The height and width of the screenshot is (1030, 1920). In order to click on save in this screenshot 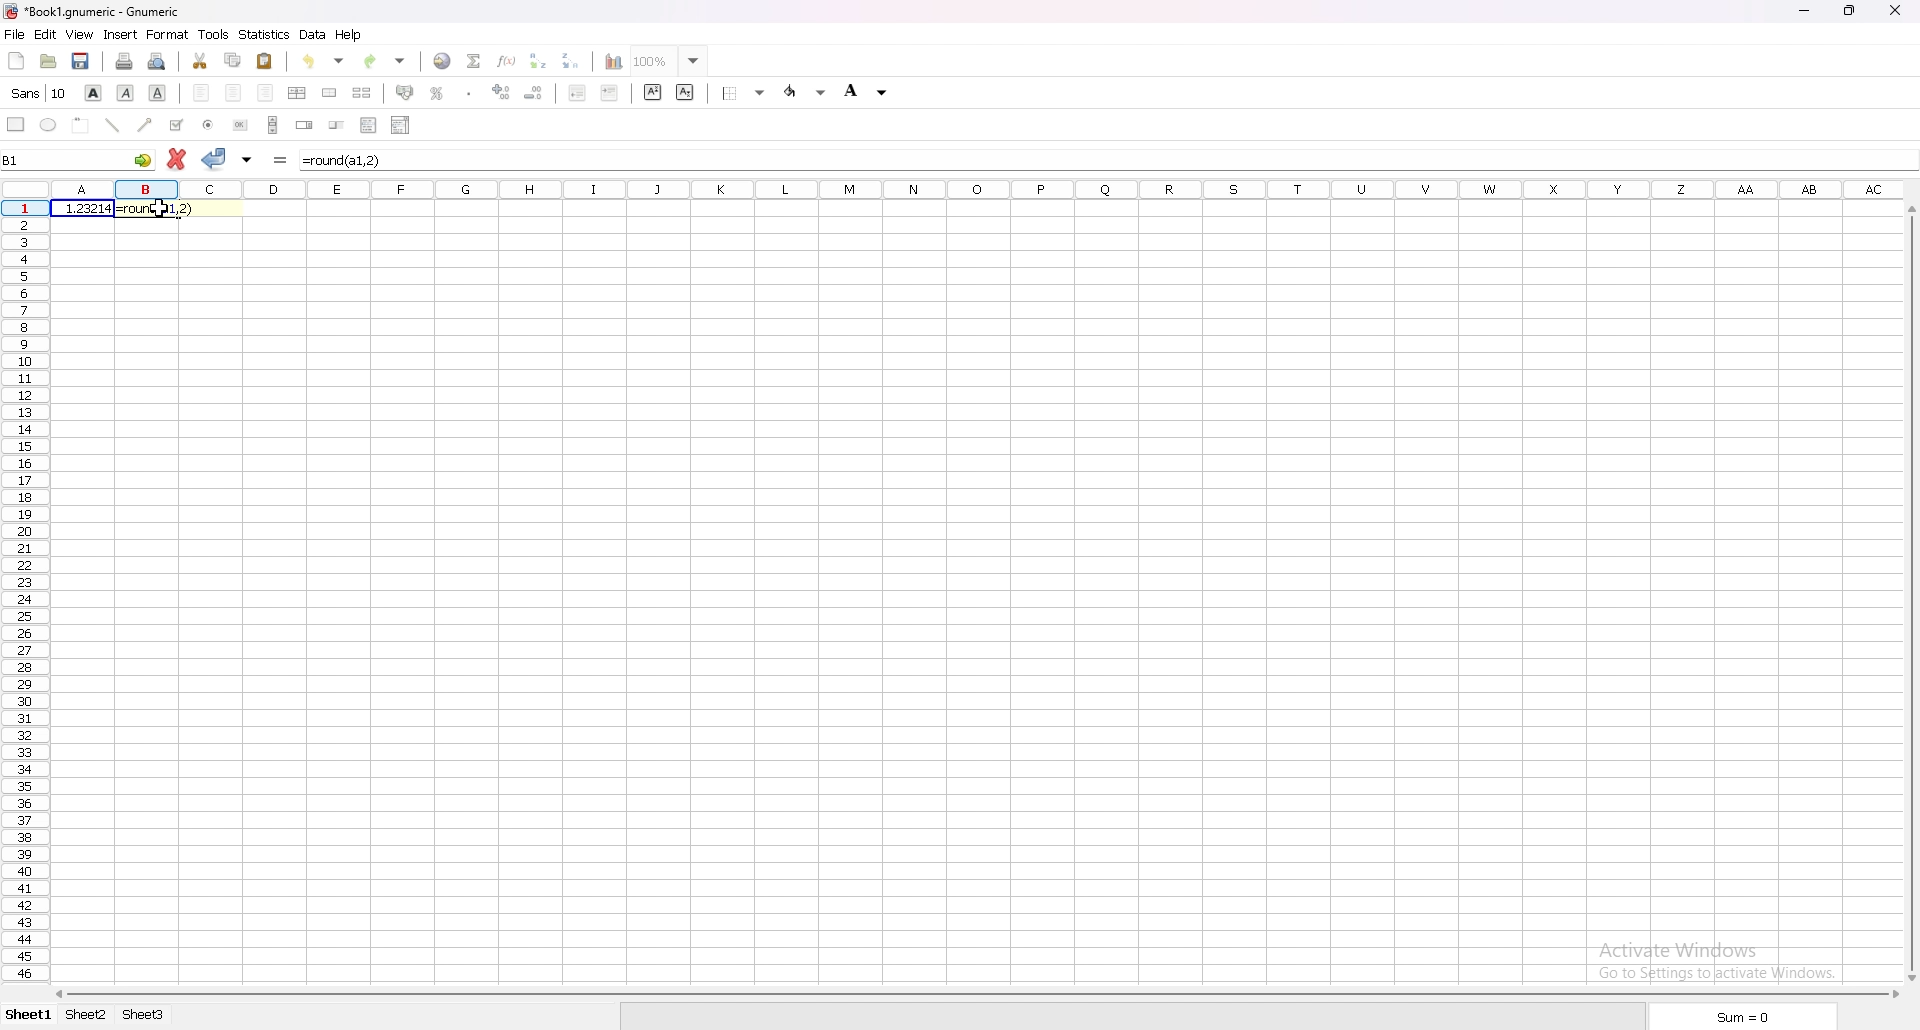, I will do `click(80, 60)`.